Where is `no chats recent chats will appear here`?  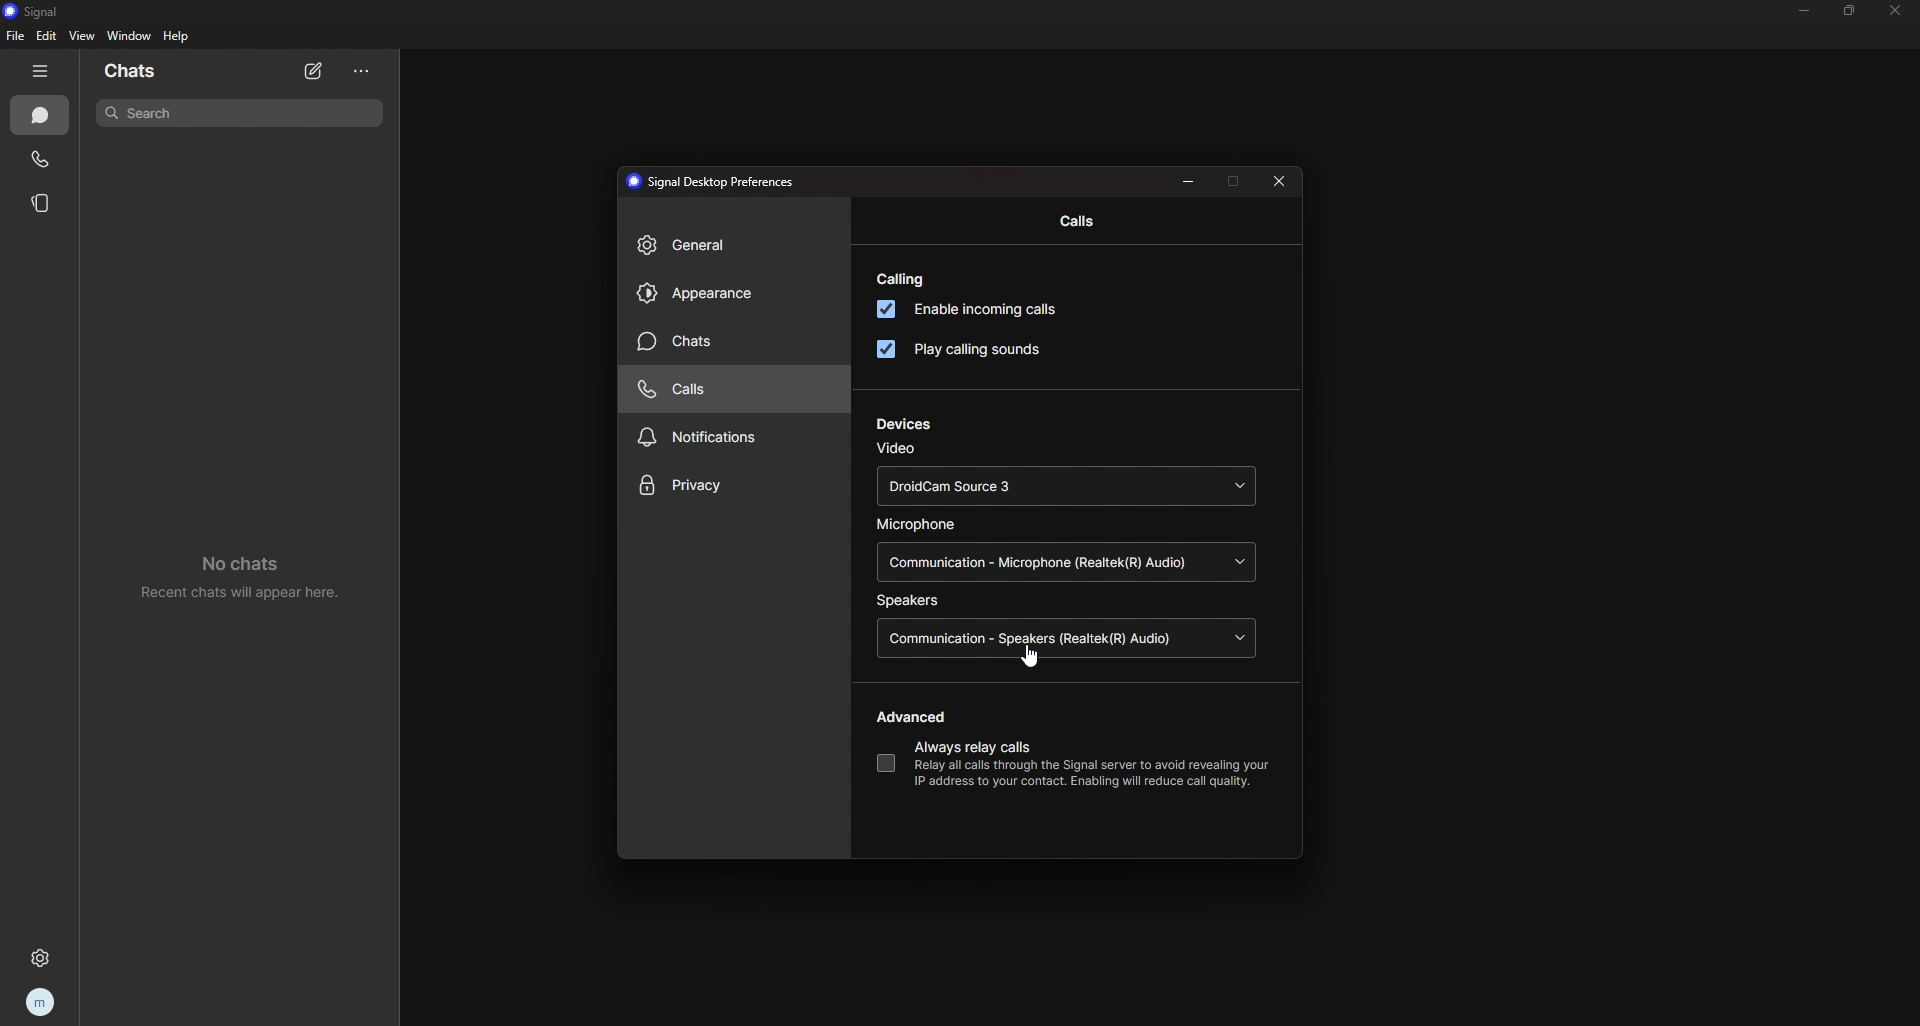
no chats recent chats will appear here is located at coordinates (250, 582).